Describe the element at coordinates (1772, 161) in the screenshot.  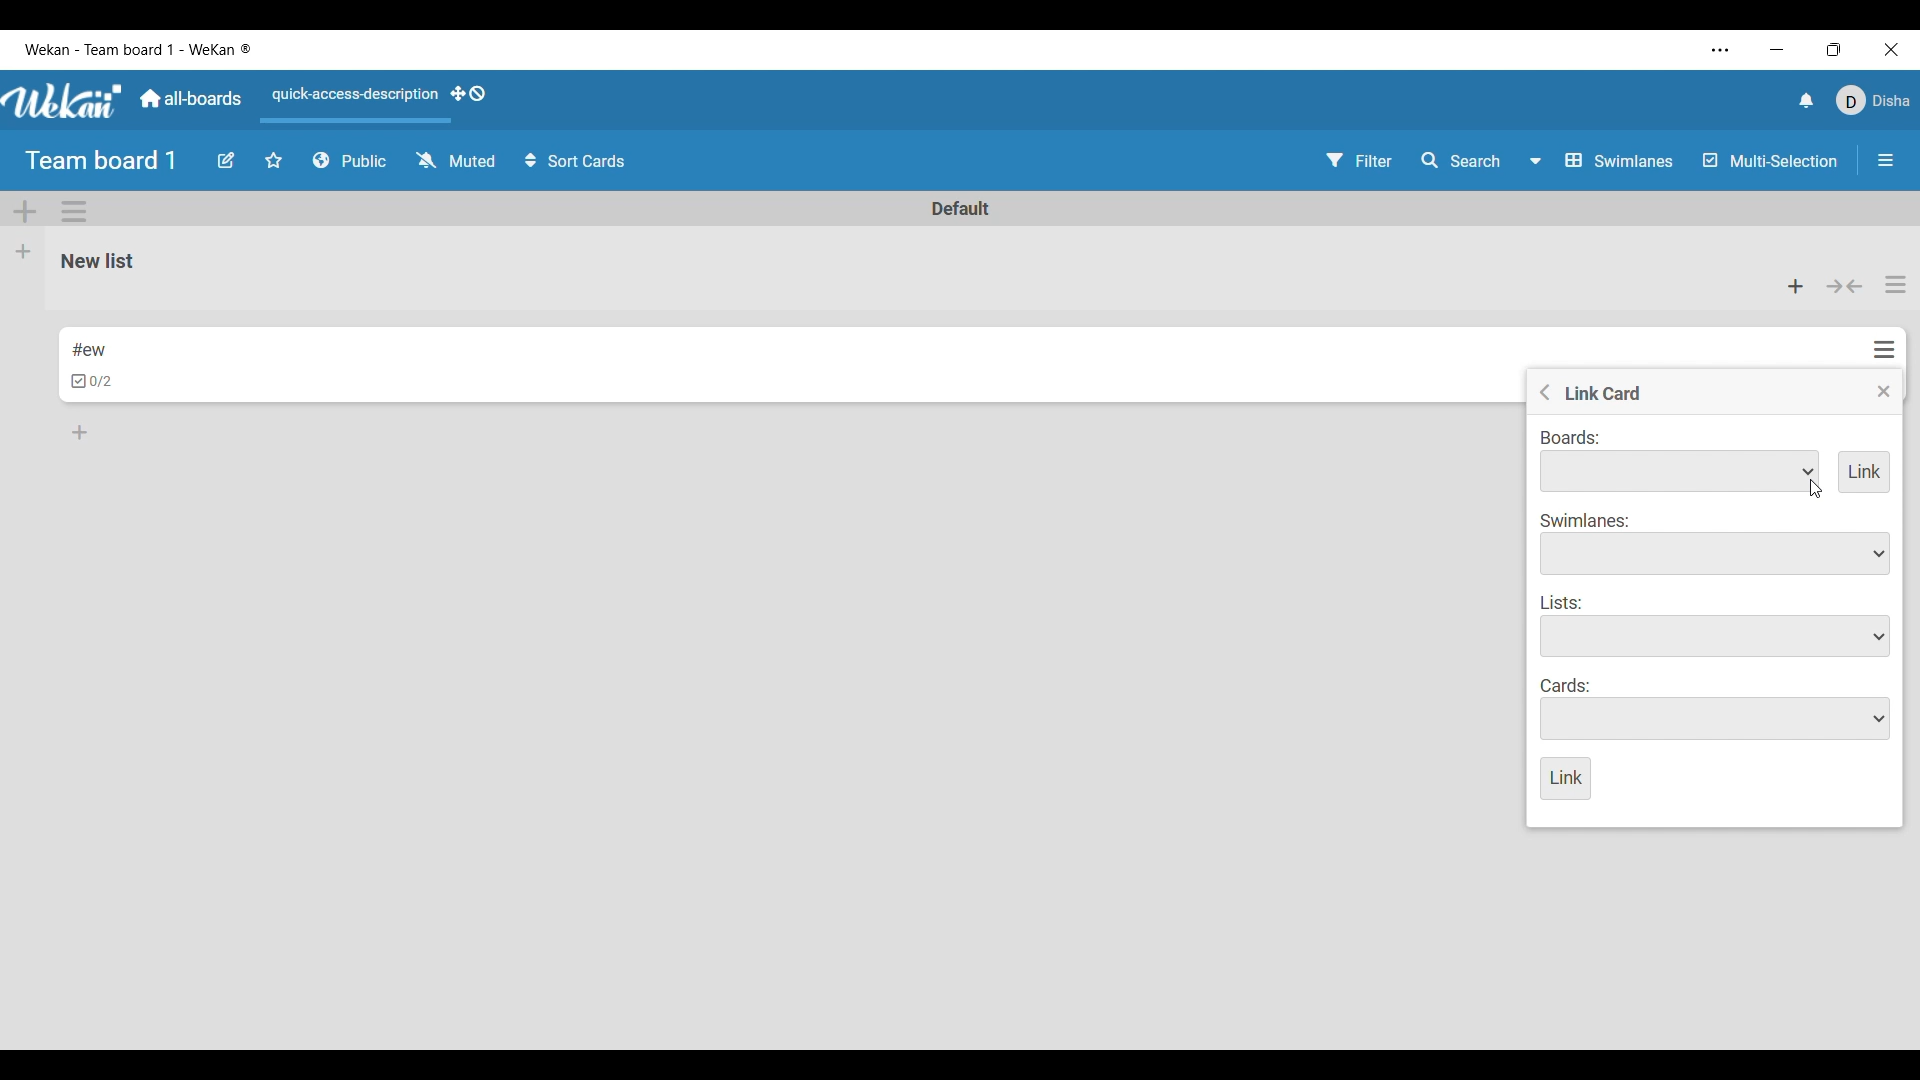
I see `Multi-Selection` at that location.